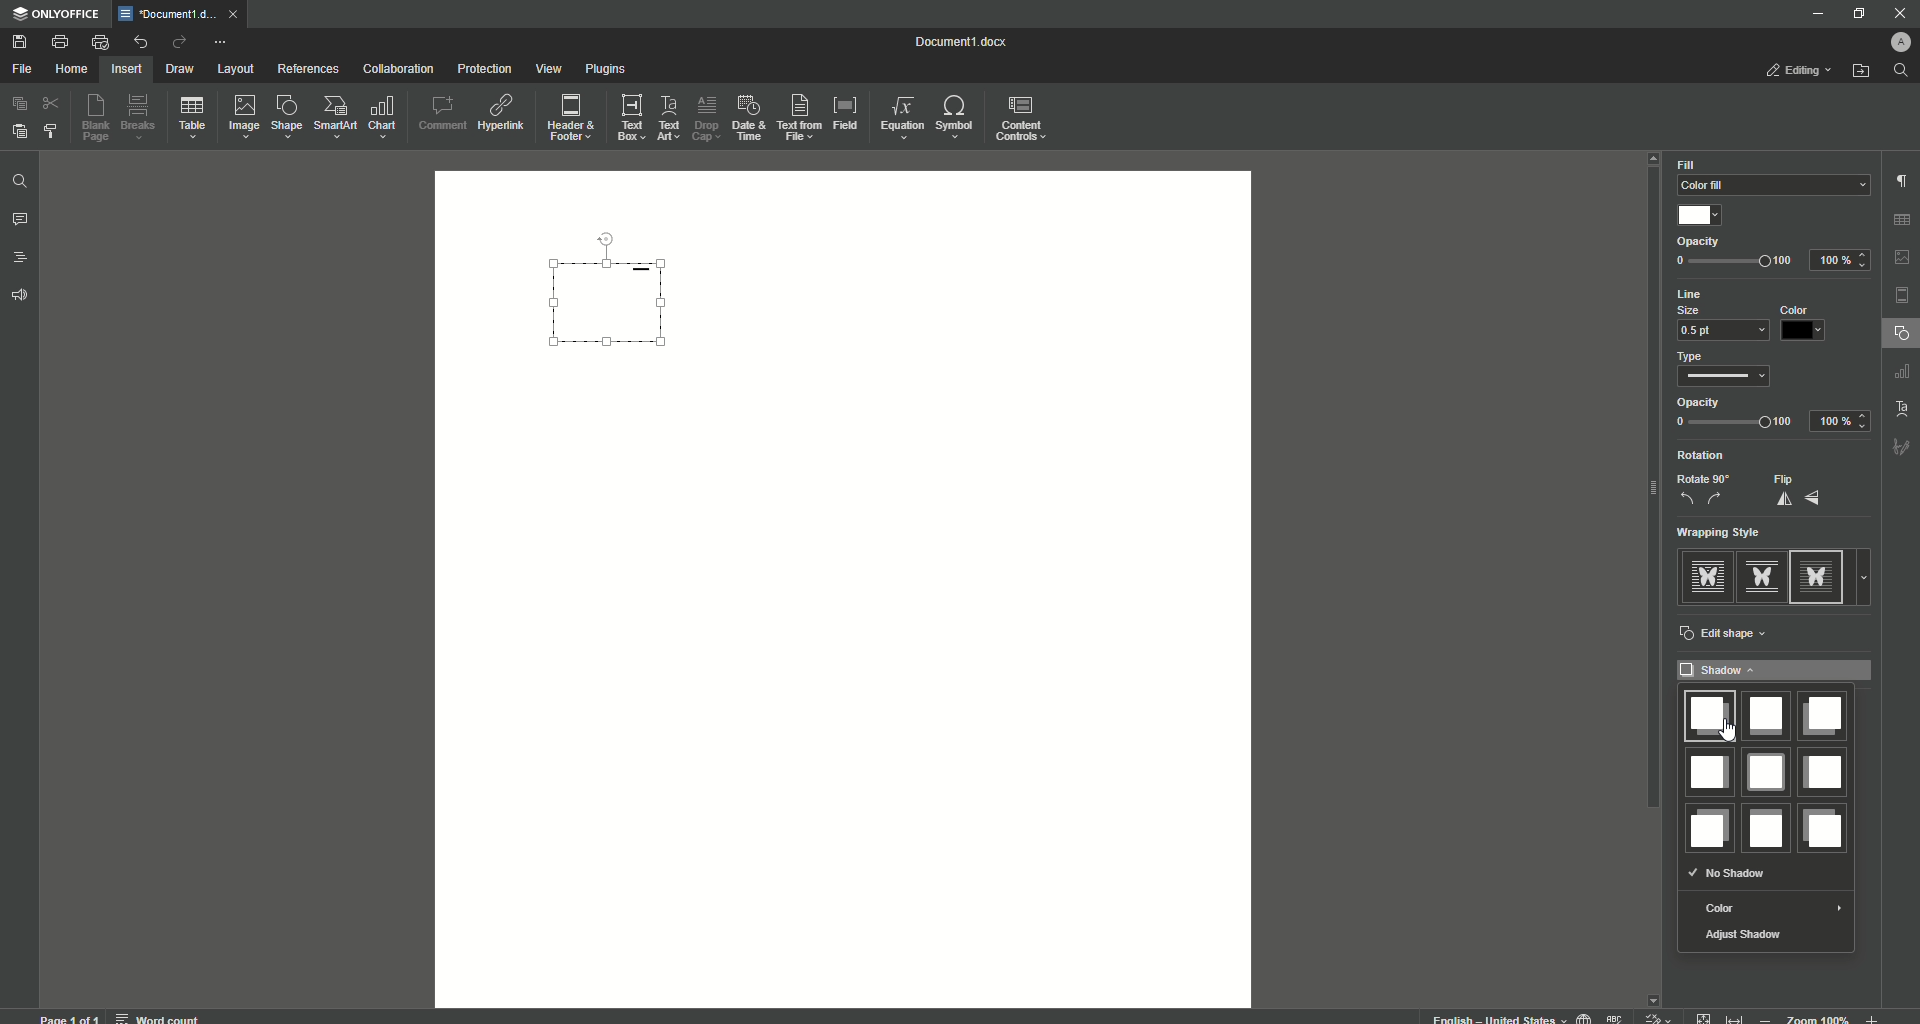 Image resolution: width=1920 pixels, height=1024 pixels. Describe the element at coordinates (1659, 1016) in the screenshot. I see `track changes` at that location.